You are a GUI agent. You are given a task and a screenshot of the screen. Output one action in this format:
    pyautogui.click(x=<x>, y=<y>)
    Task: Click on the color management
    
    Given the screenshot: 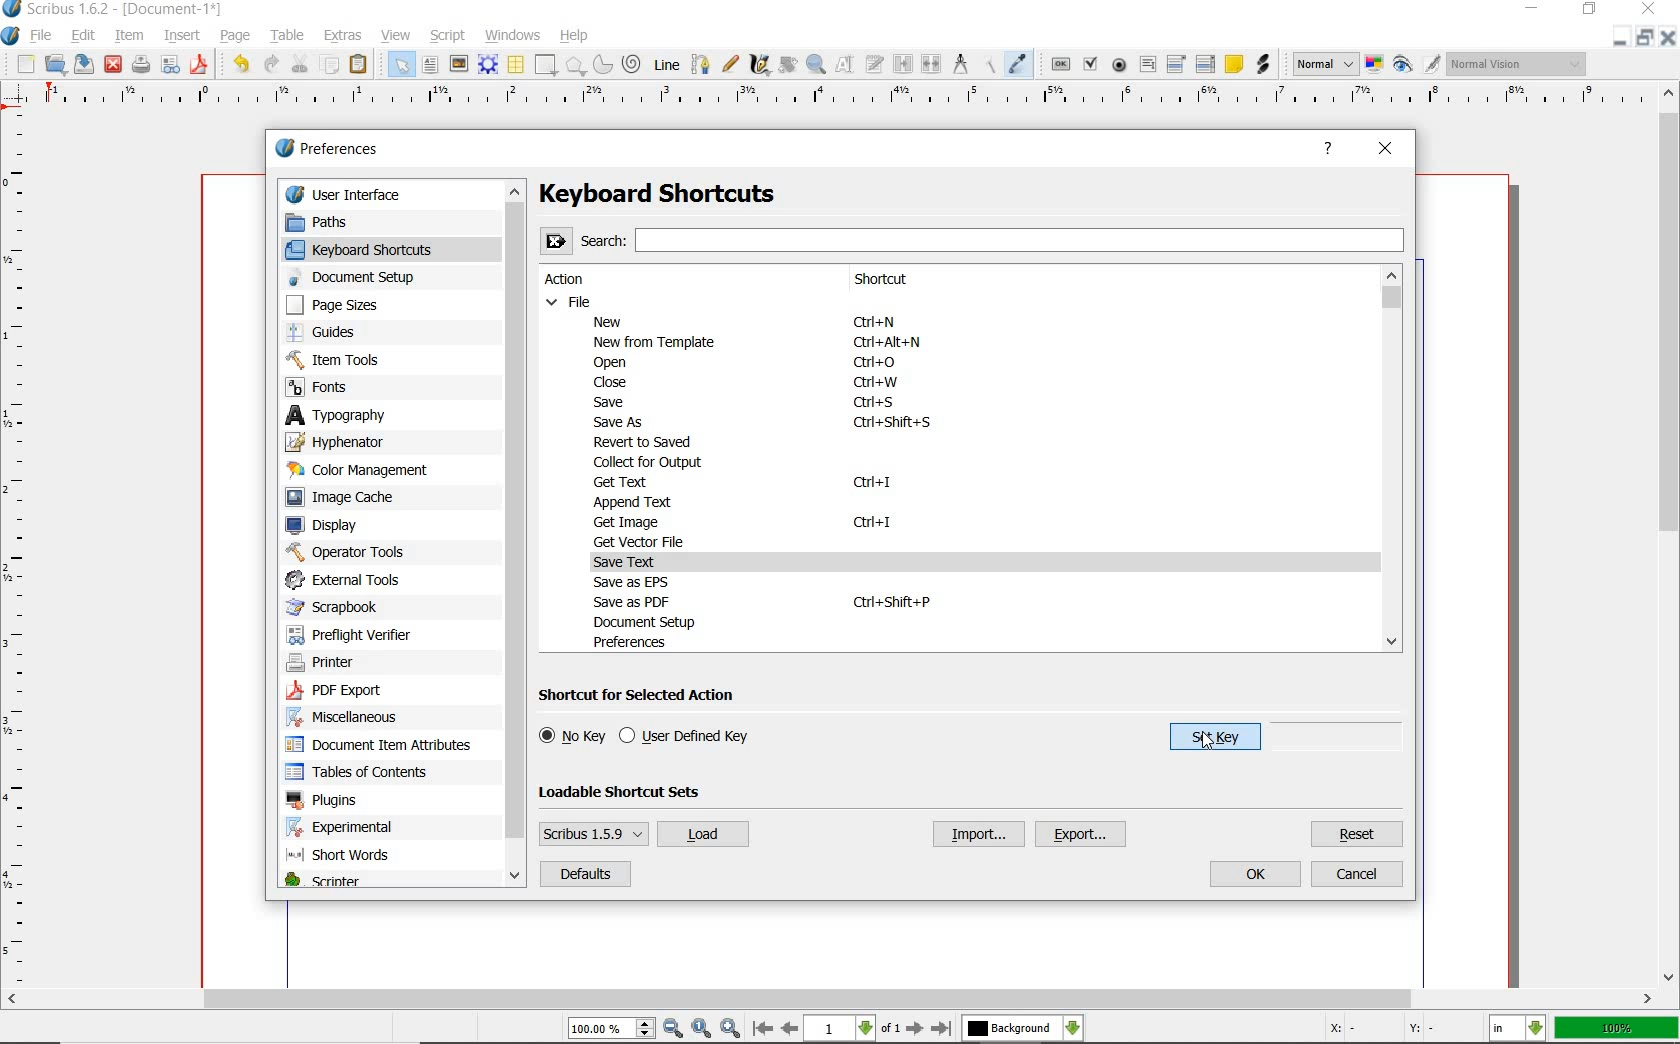 What is the action you would take?
    pyautogui.click(x=365, y=470)
    